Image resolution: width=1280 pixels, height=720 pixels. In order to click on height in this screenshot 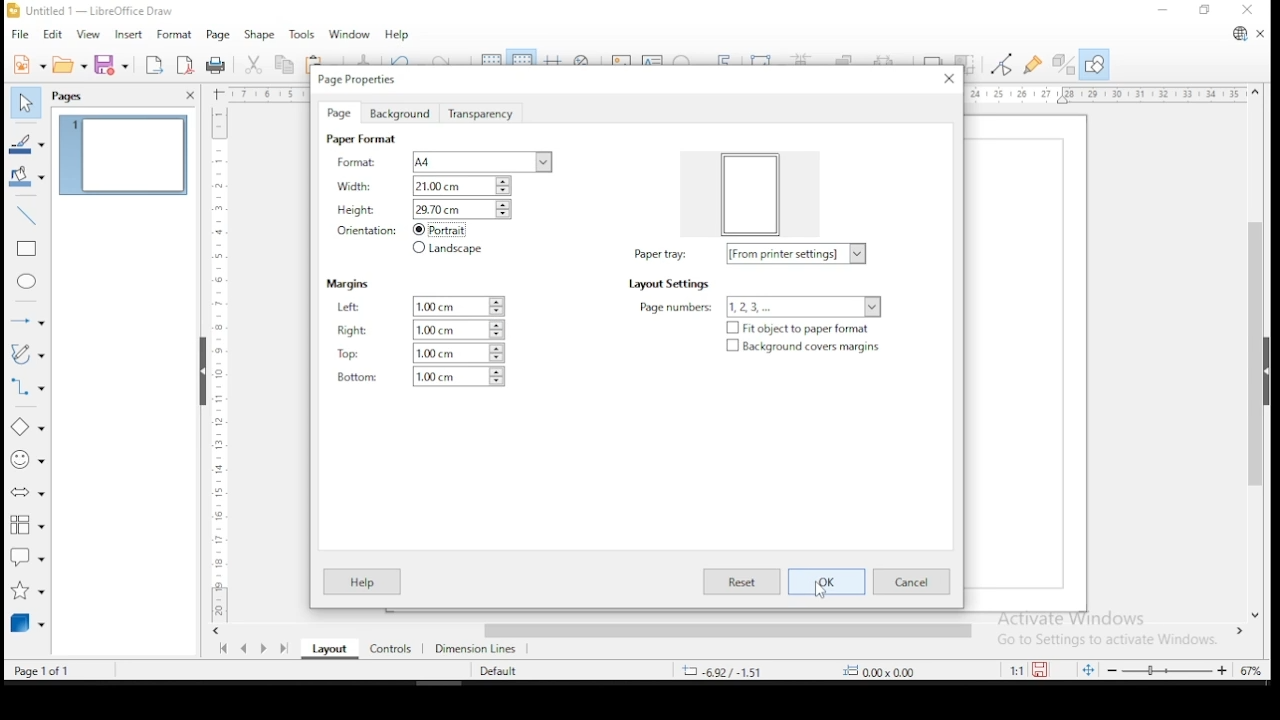, I will do `click(438, 210)`.